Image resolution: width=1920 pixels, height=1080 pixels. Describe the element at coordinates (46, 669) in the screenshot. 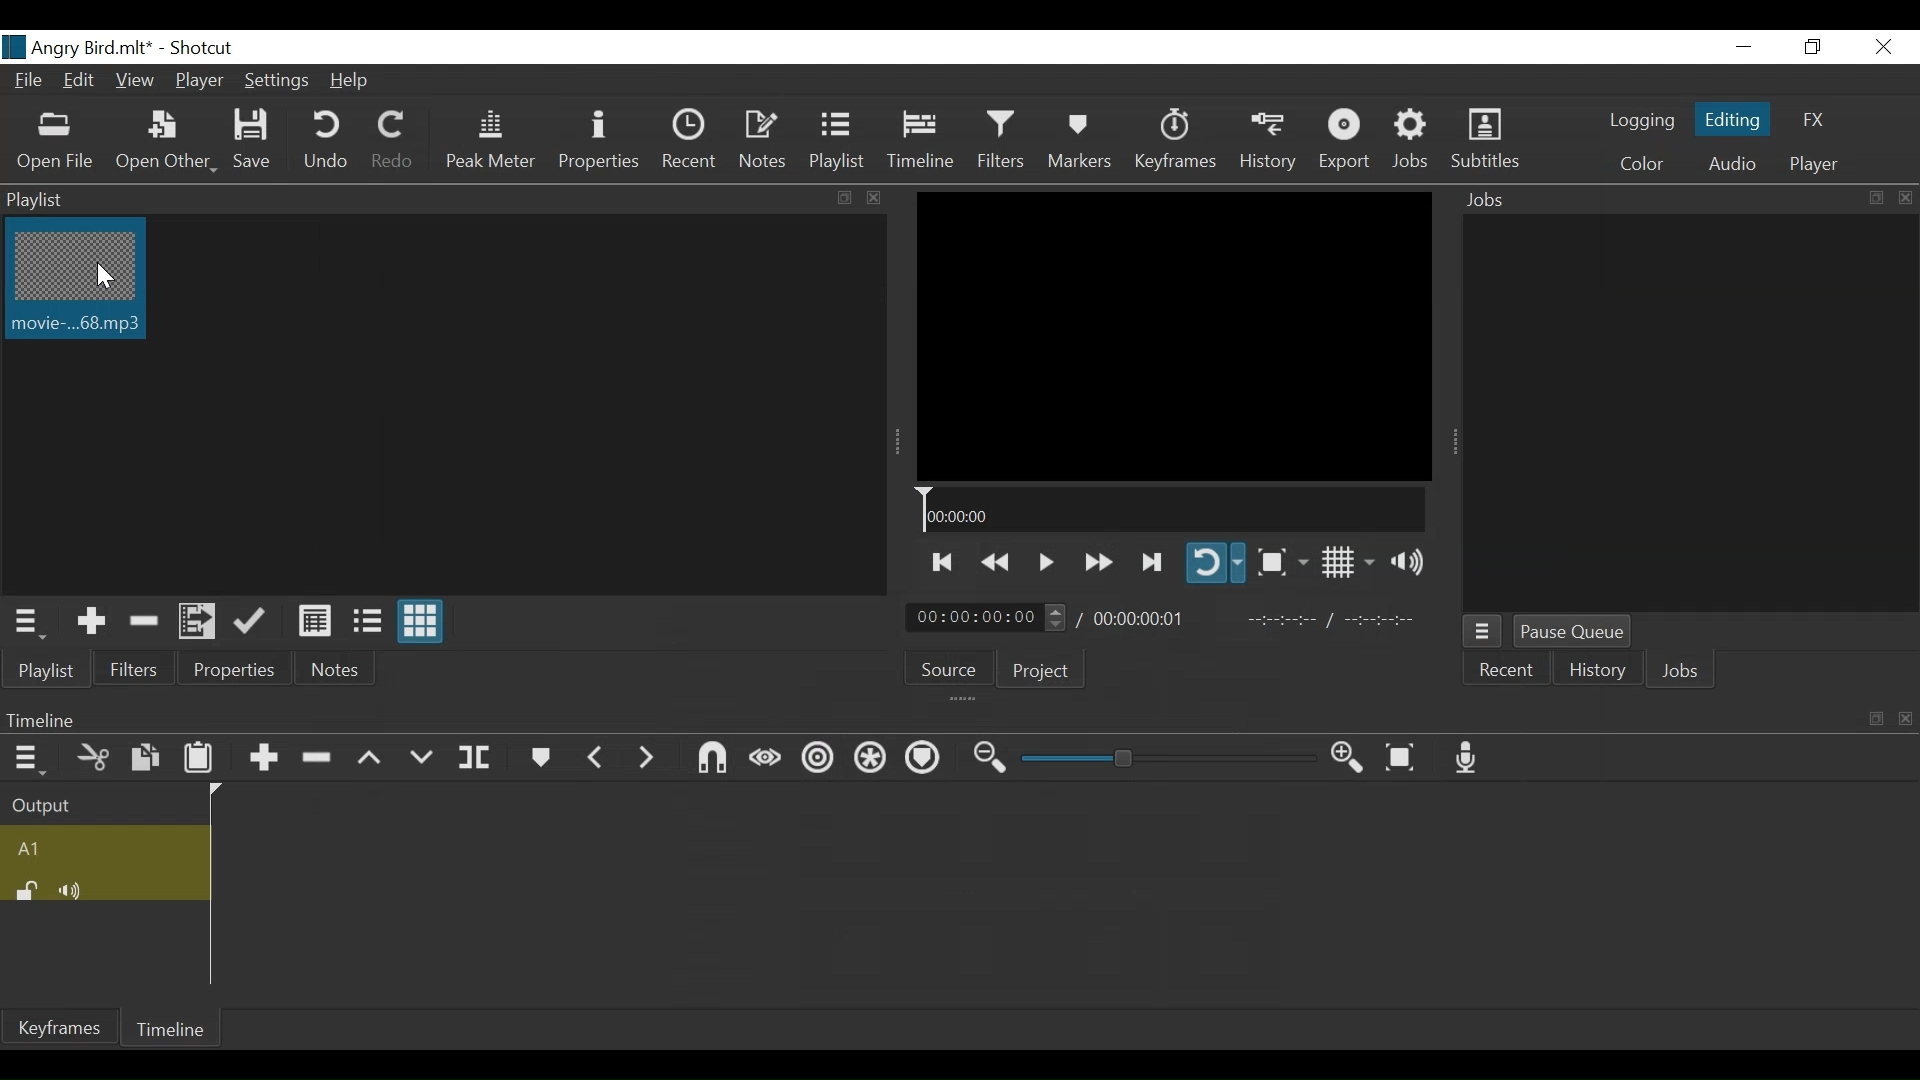

I see `Playlist menu` at that location.